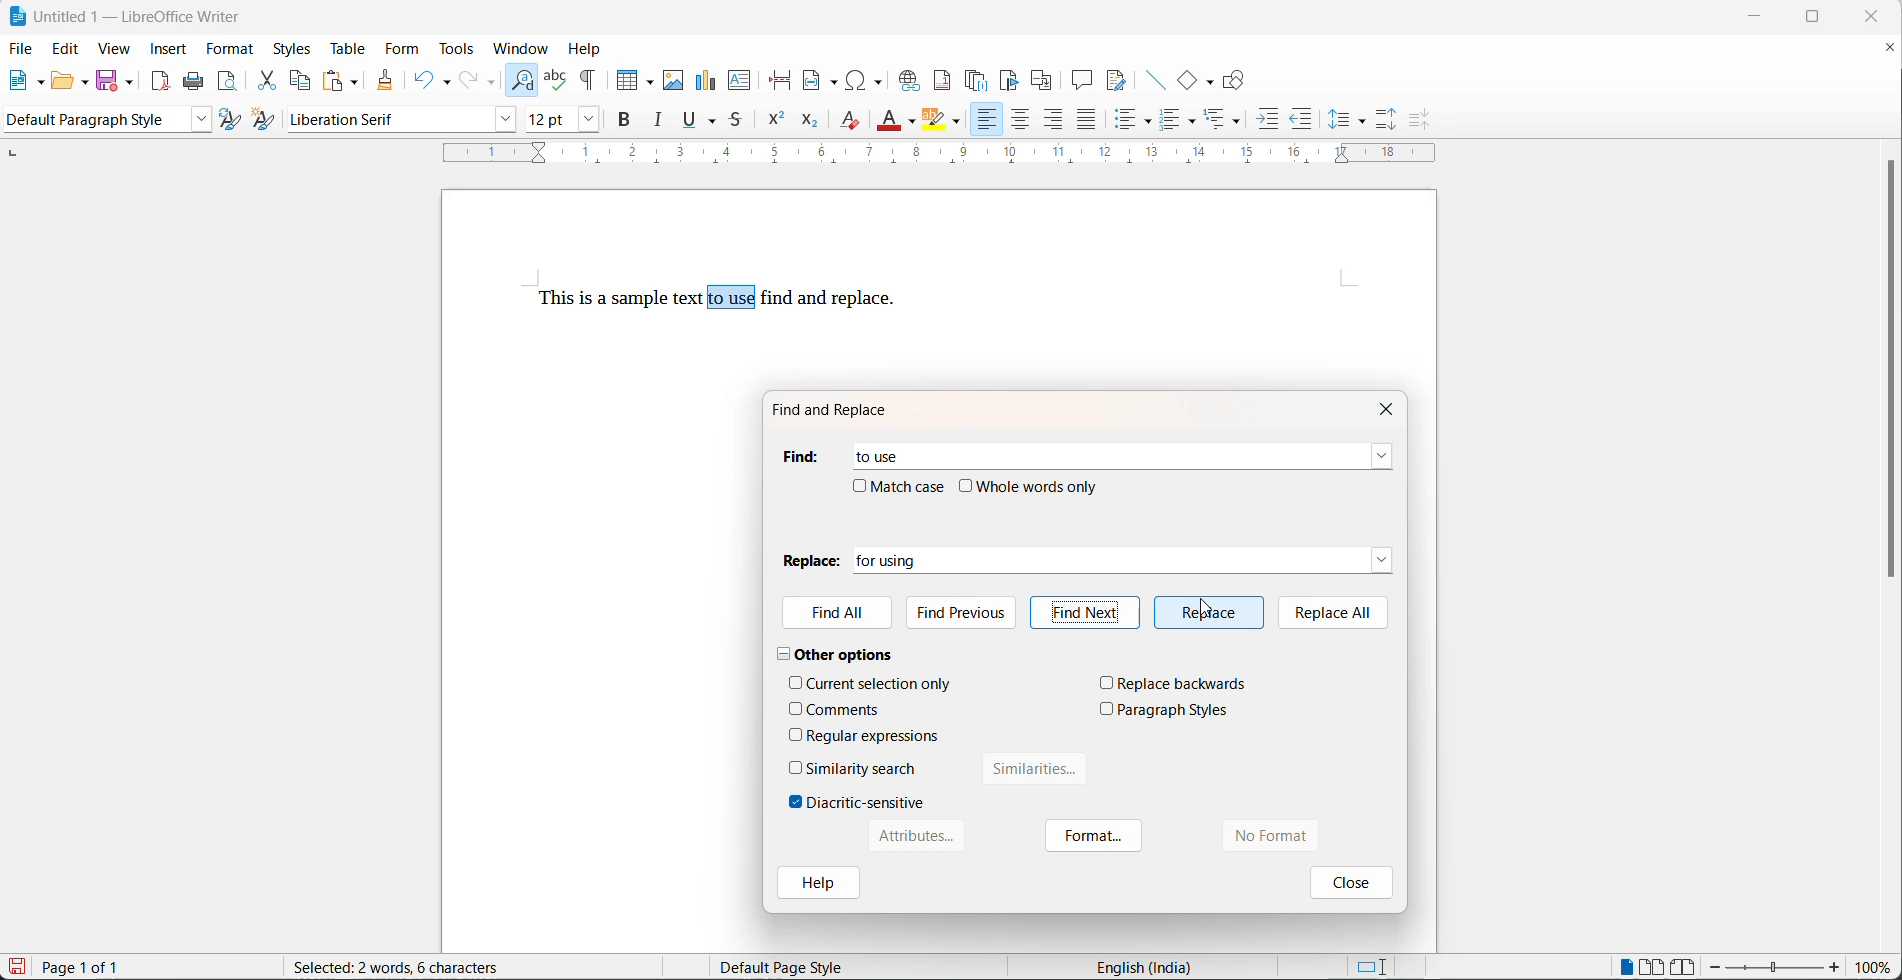  Describe the element at coordinates (866, 802) in the screenshot. I see `diacritic-sensitive` at that location.